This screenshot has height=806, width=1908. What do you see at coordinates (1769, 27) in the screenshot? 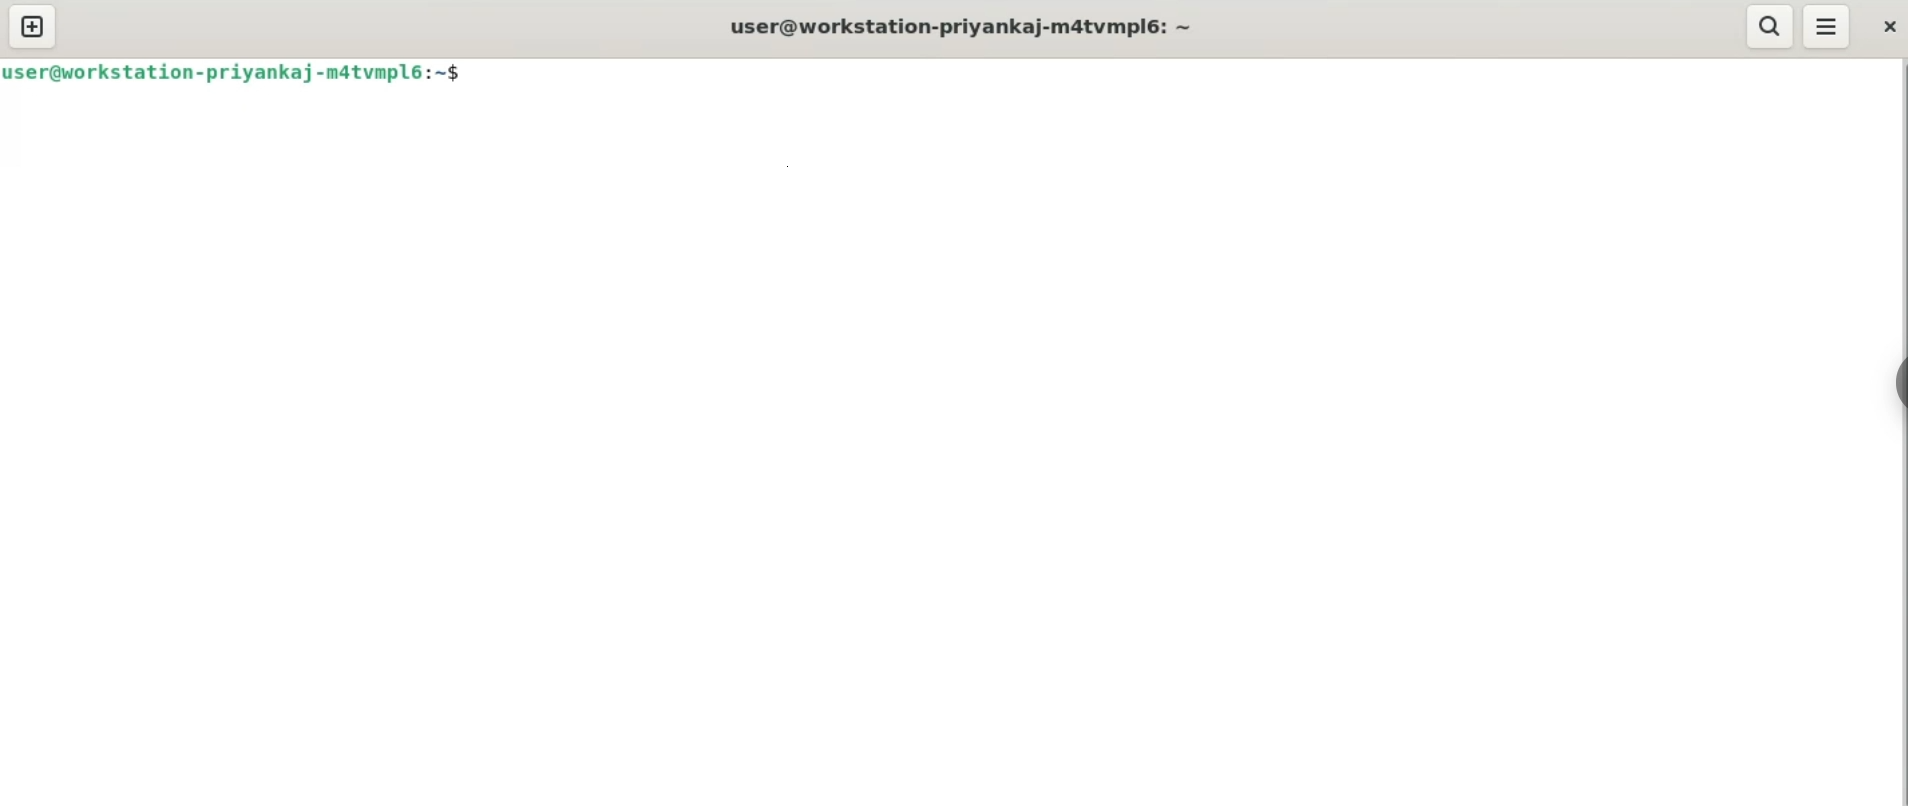
I see `search` at bounding box center [1769, 27].